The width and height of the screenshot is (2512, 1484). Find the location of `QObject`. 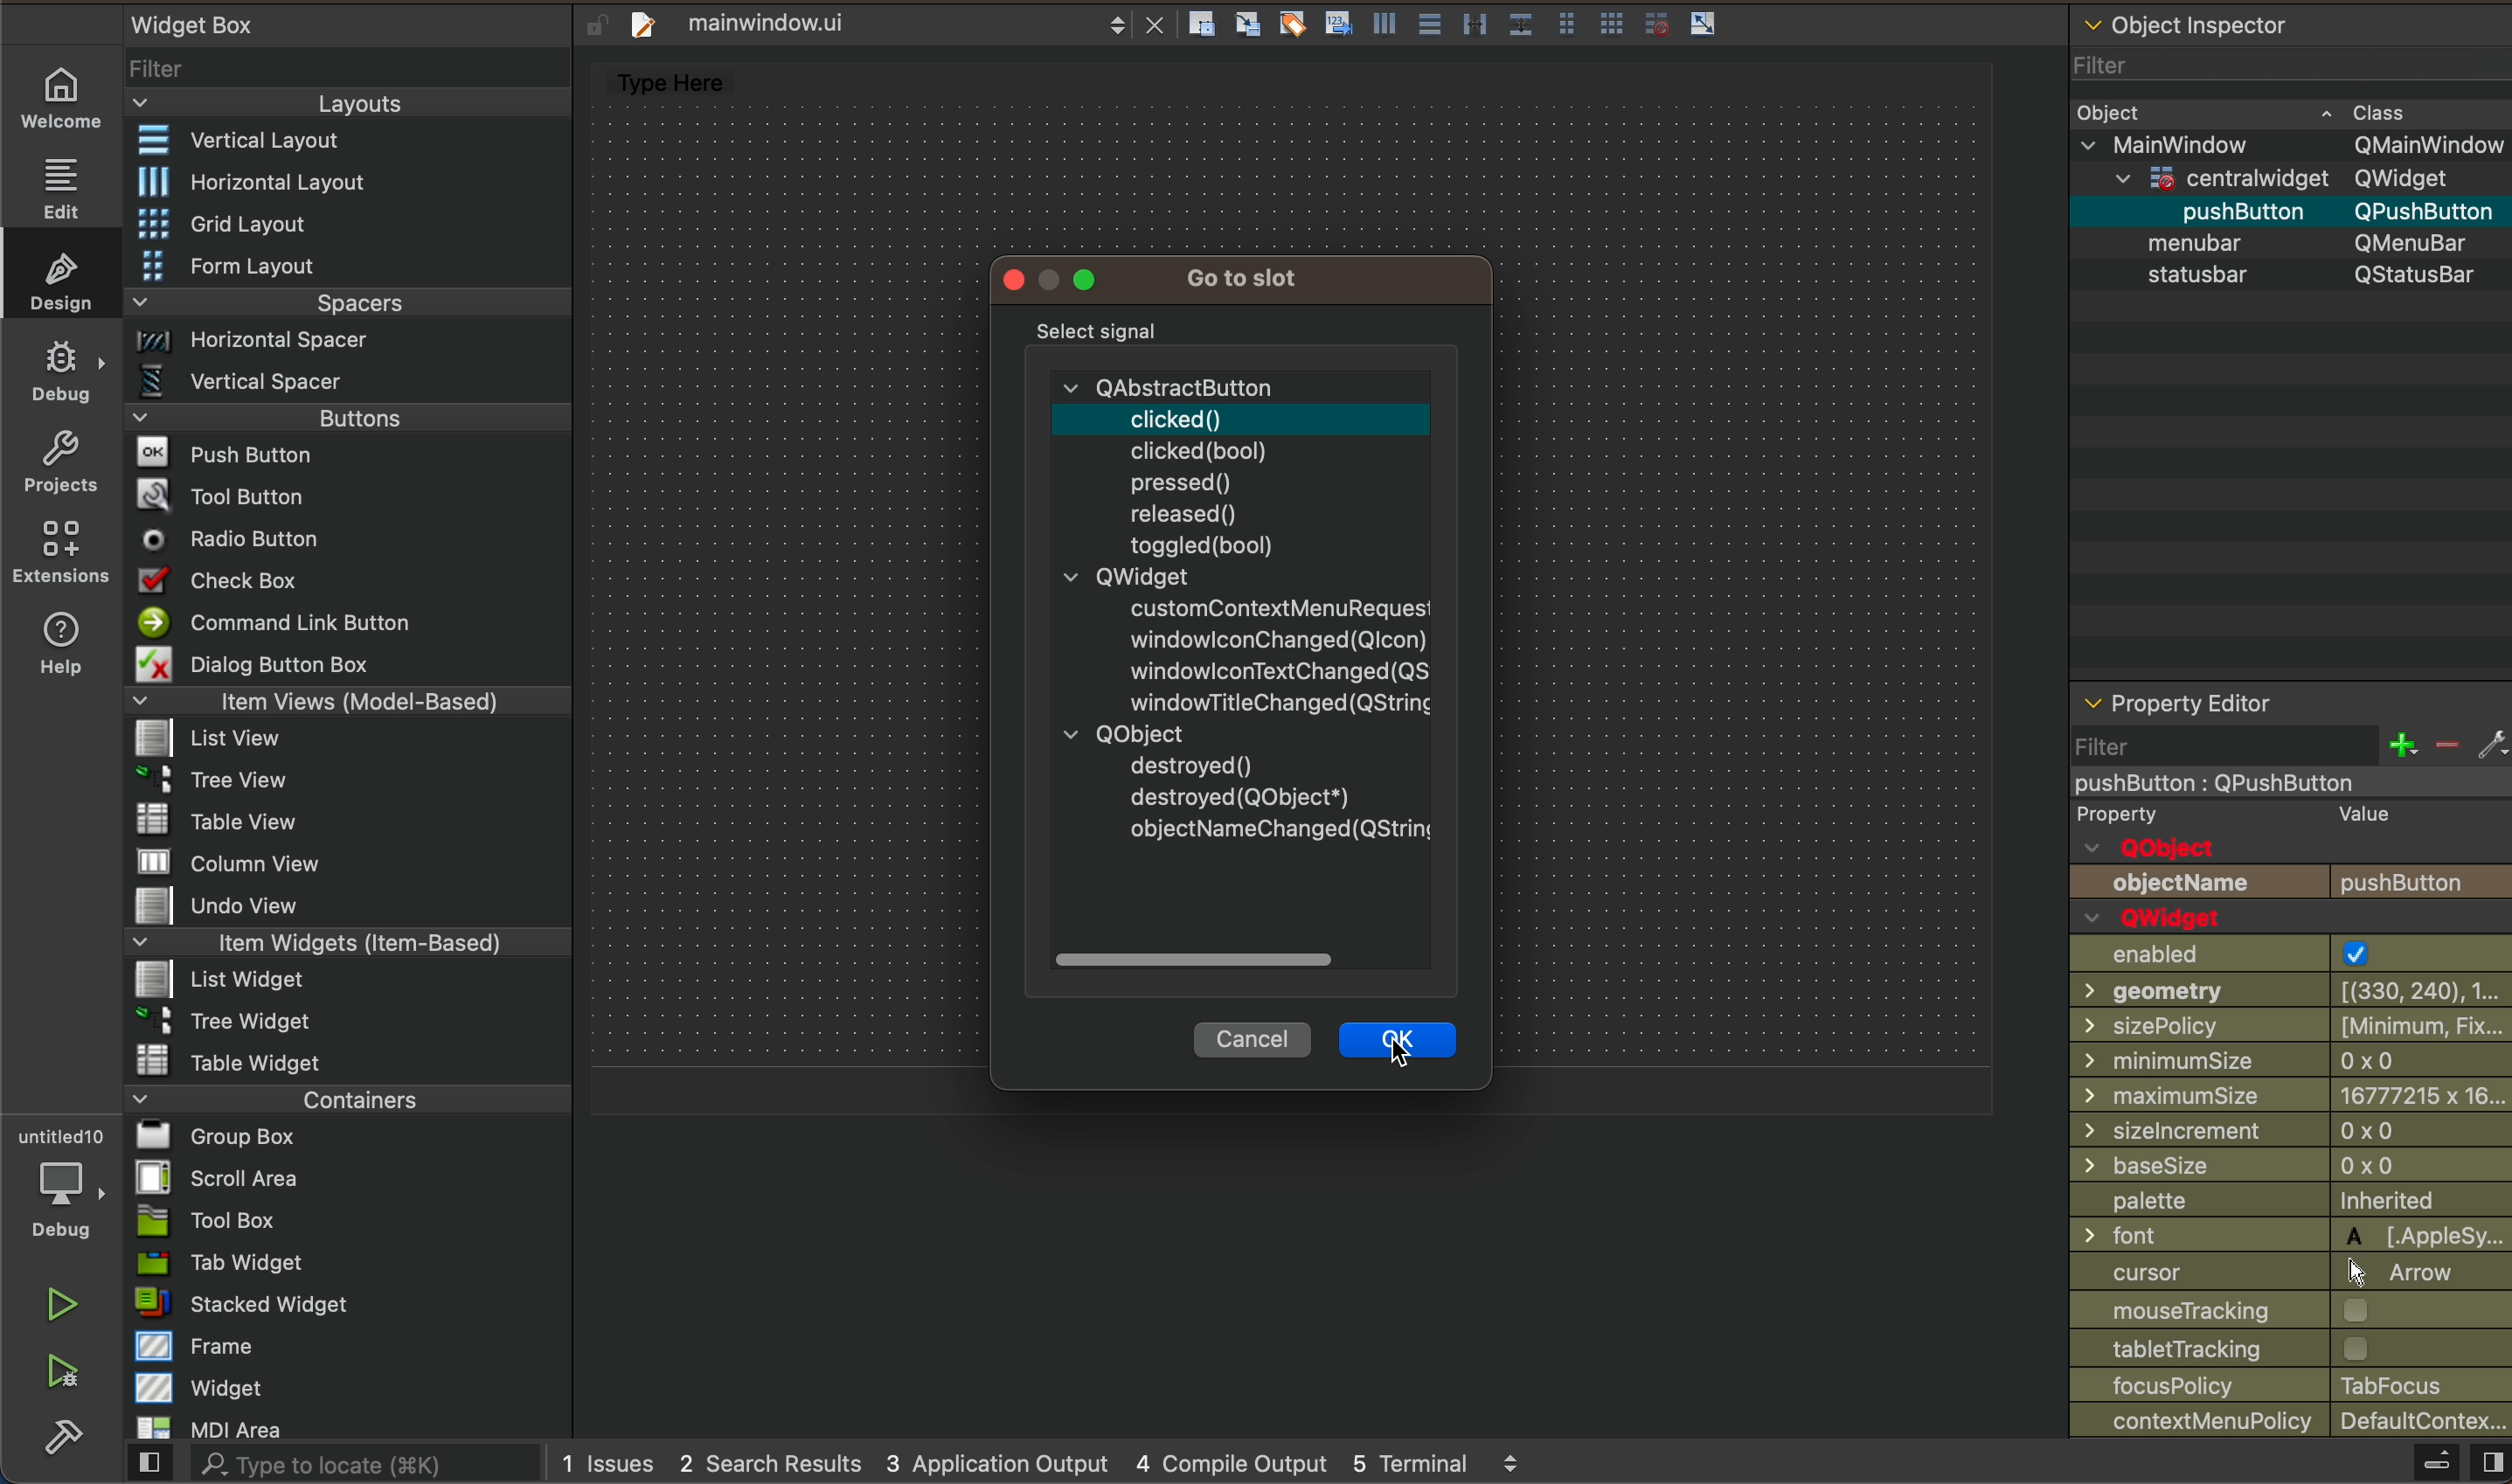

QObject is located at coordinates (2155, 846).